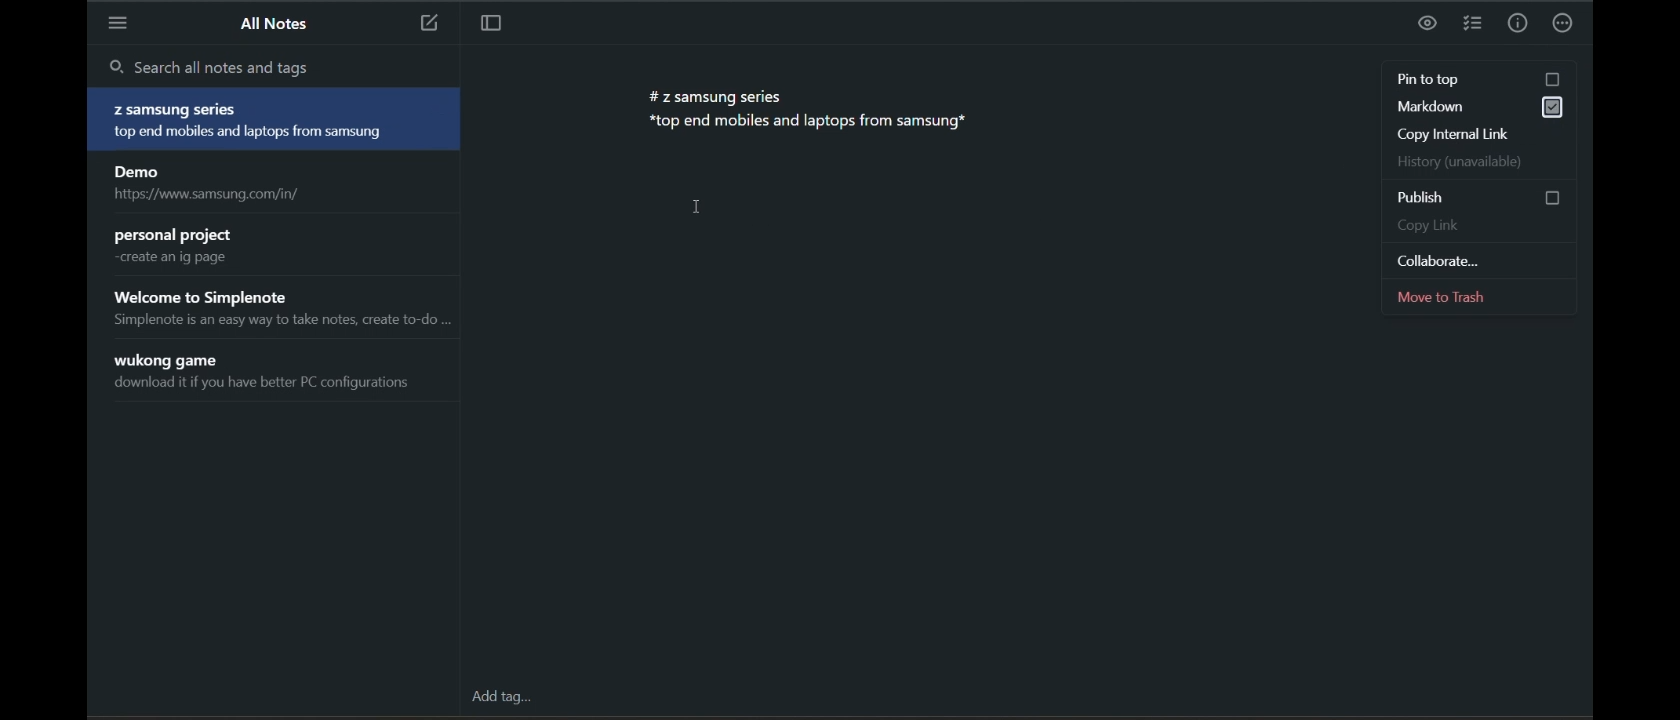 Image resolution: width=1680 pixels, height=720 pixels. What do you see at coordinates (280, 373) in the screenshot?
I see `wukong game
download it if you have better PC configurations` at bounding box center [280, 373].